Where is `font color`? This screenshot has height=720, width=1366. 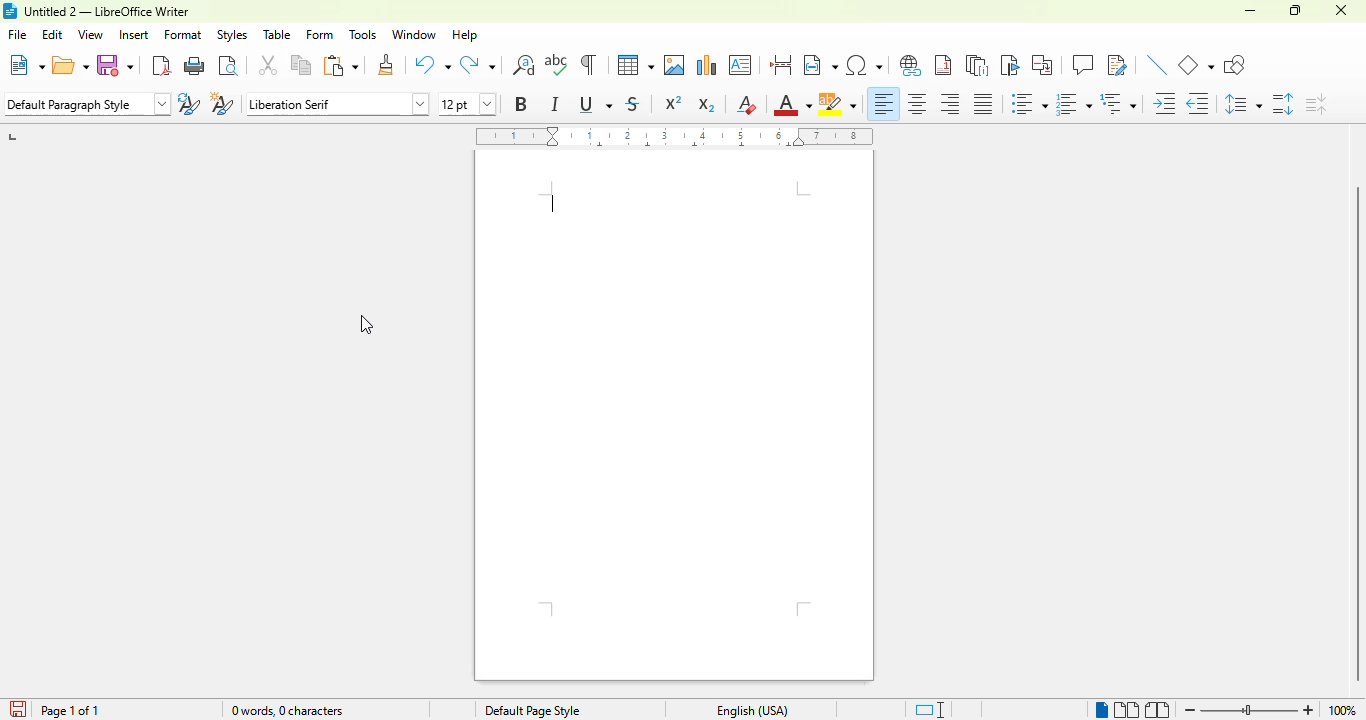
font color is located at coordinates (792, 105).